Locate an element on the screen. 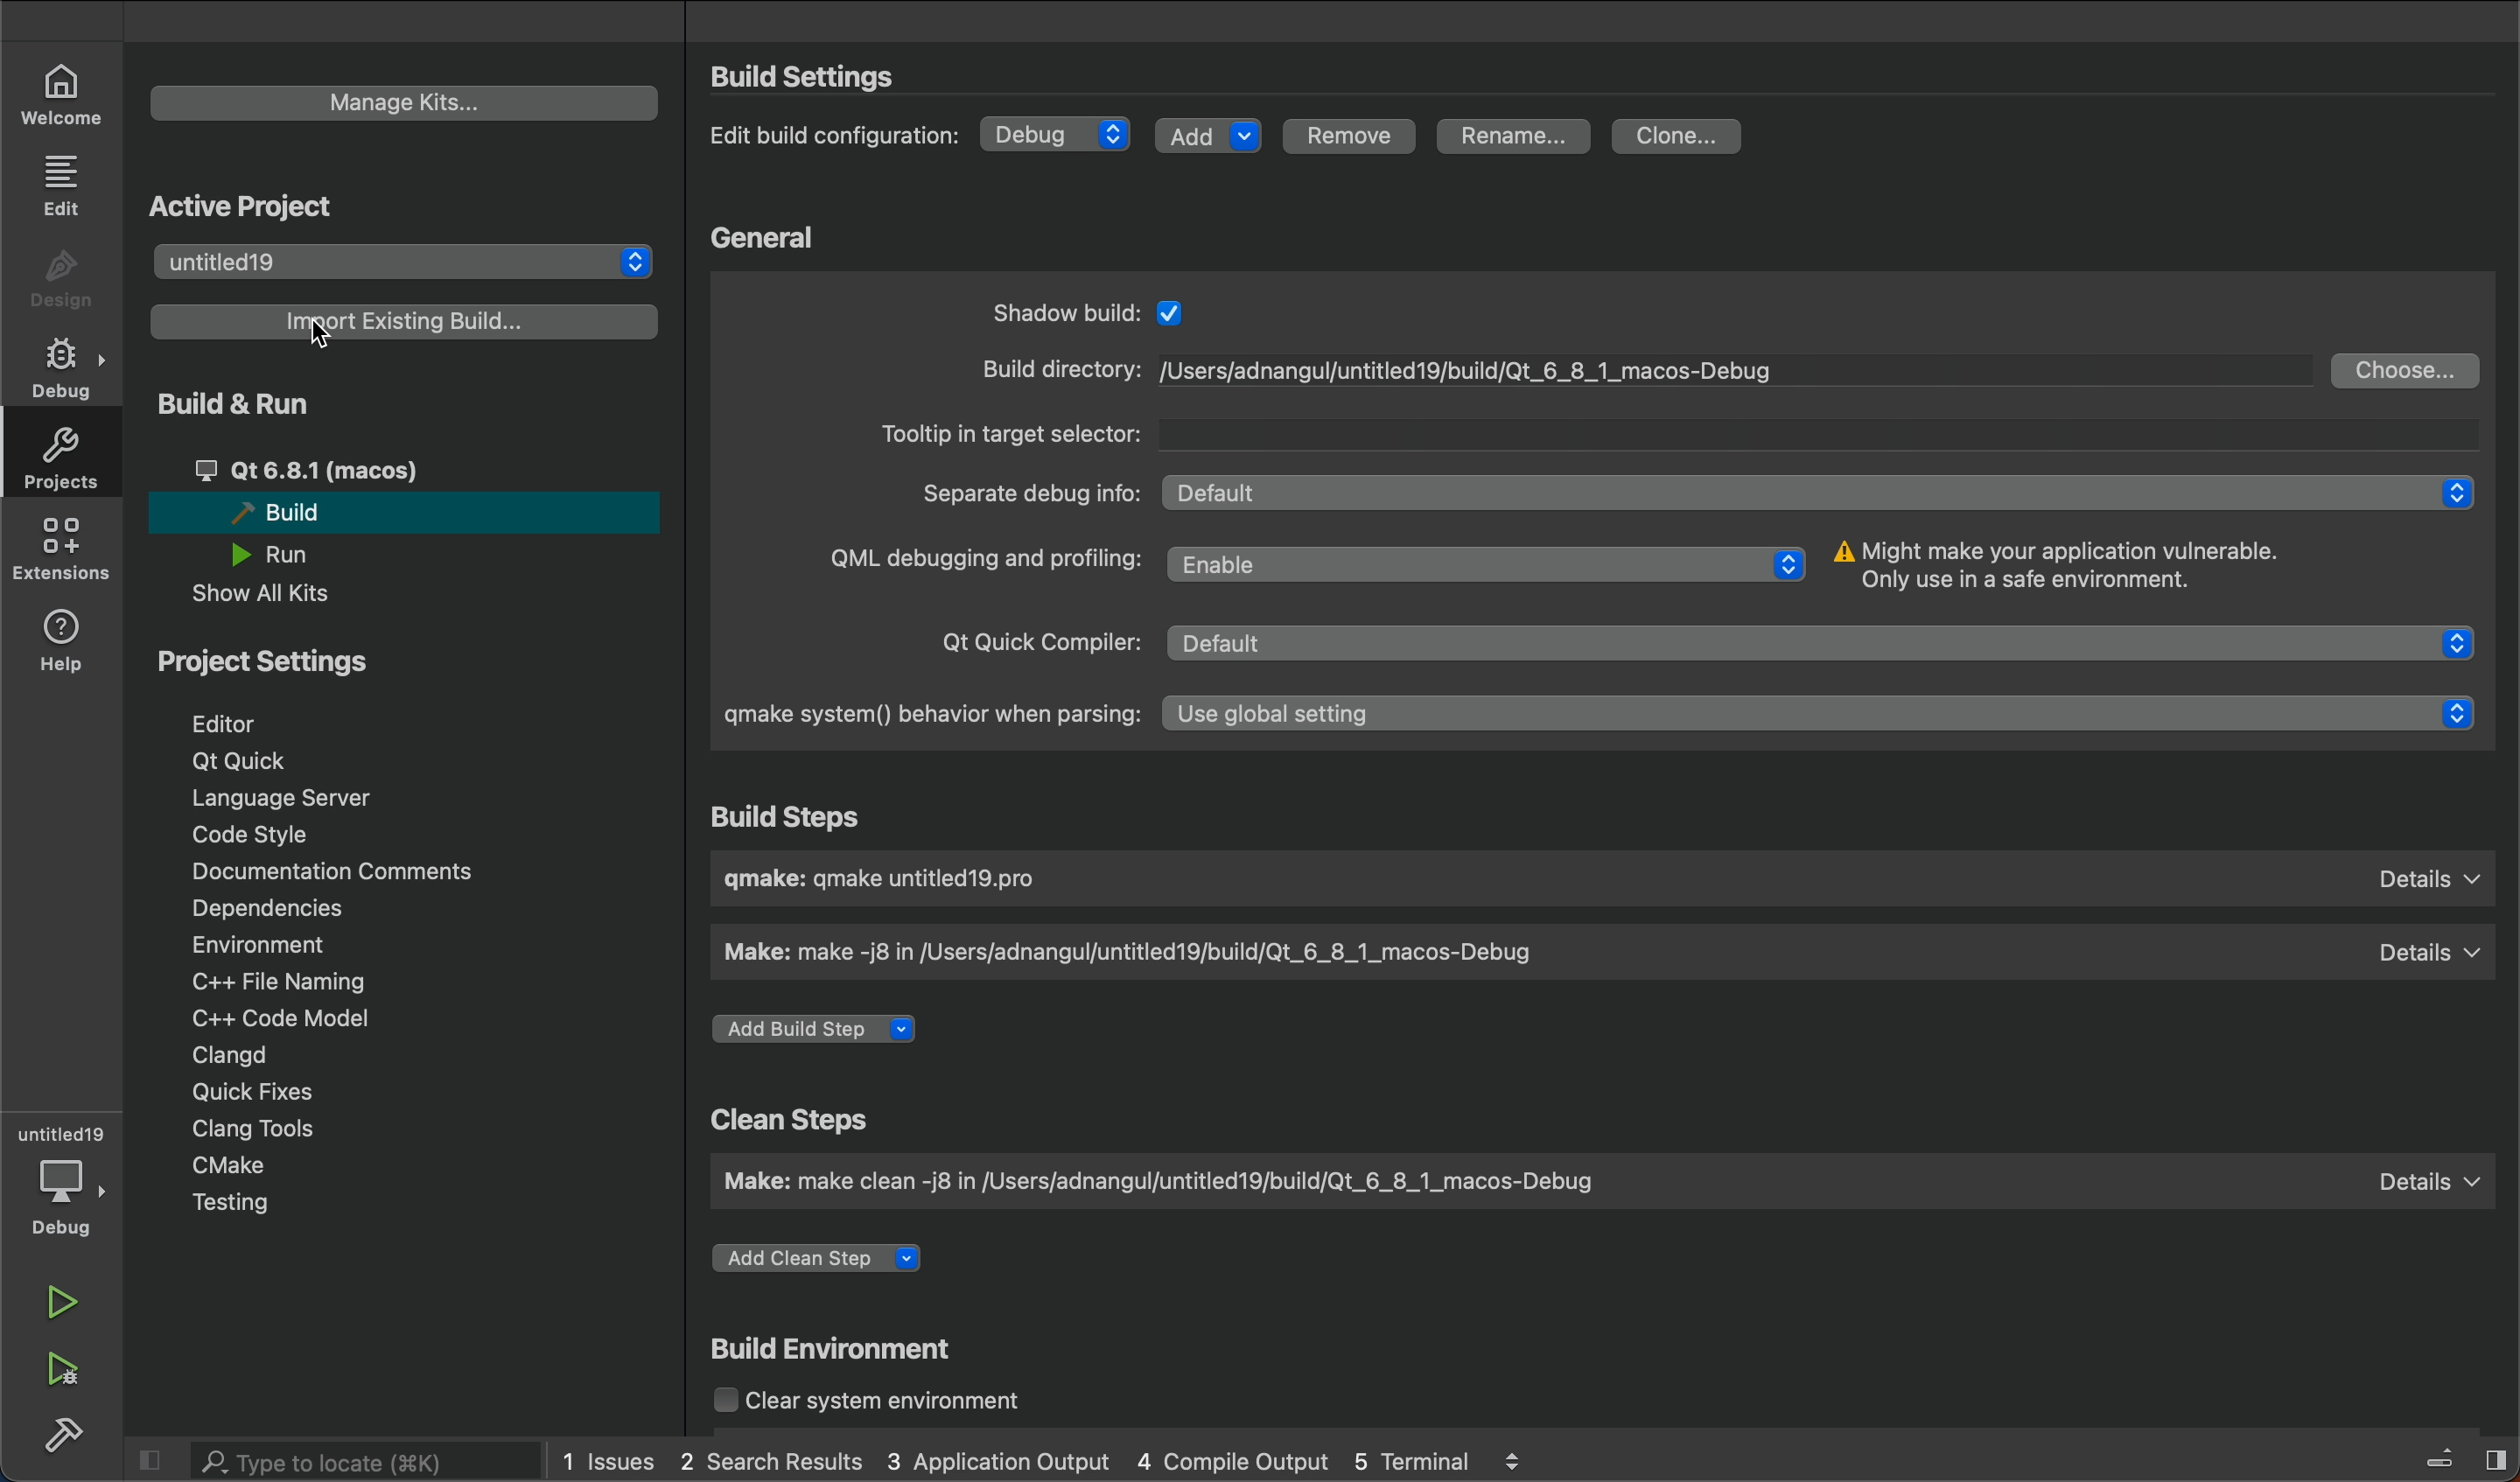 This screenshot has width=2520, height=1482. language server is located at coordinates (301, 797).